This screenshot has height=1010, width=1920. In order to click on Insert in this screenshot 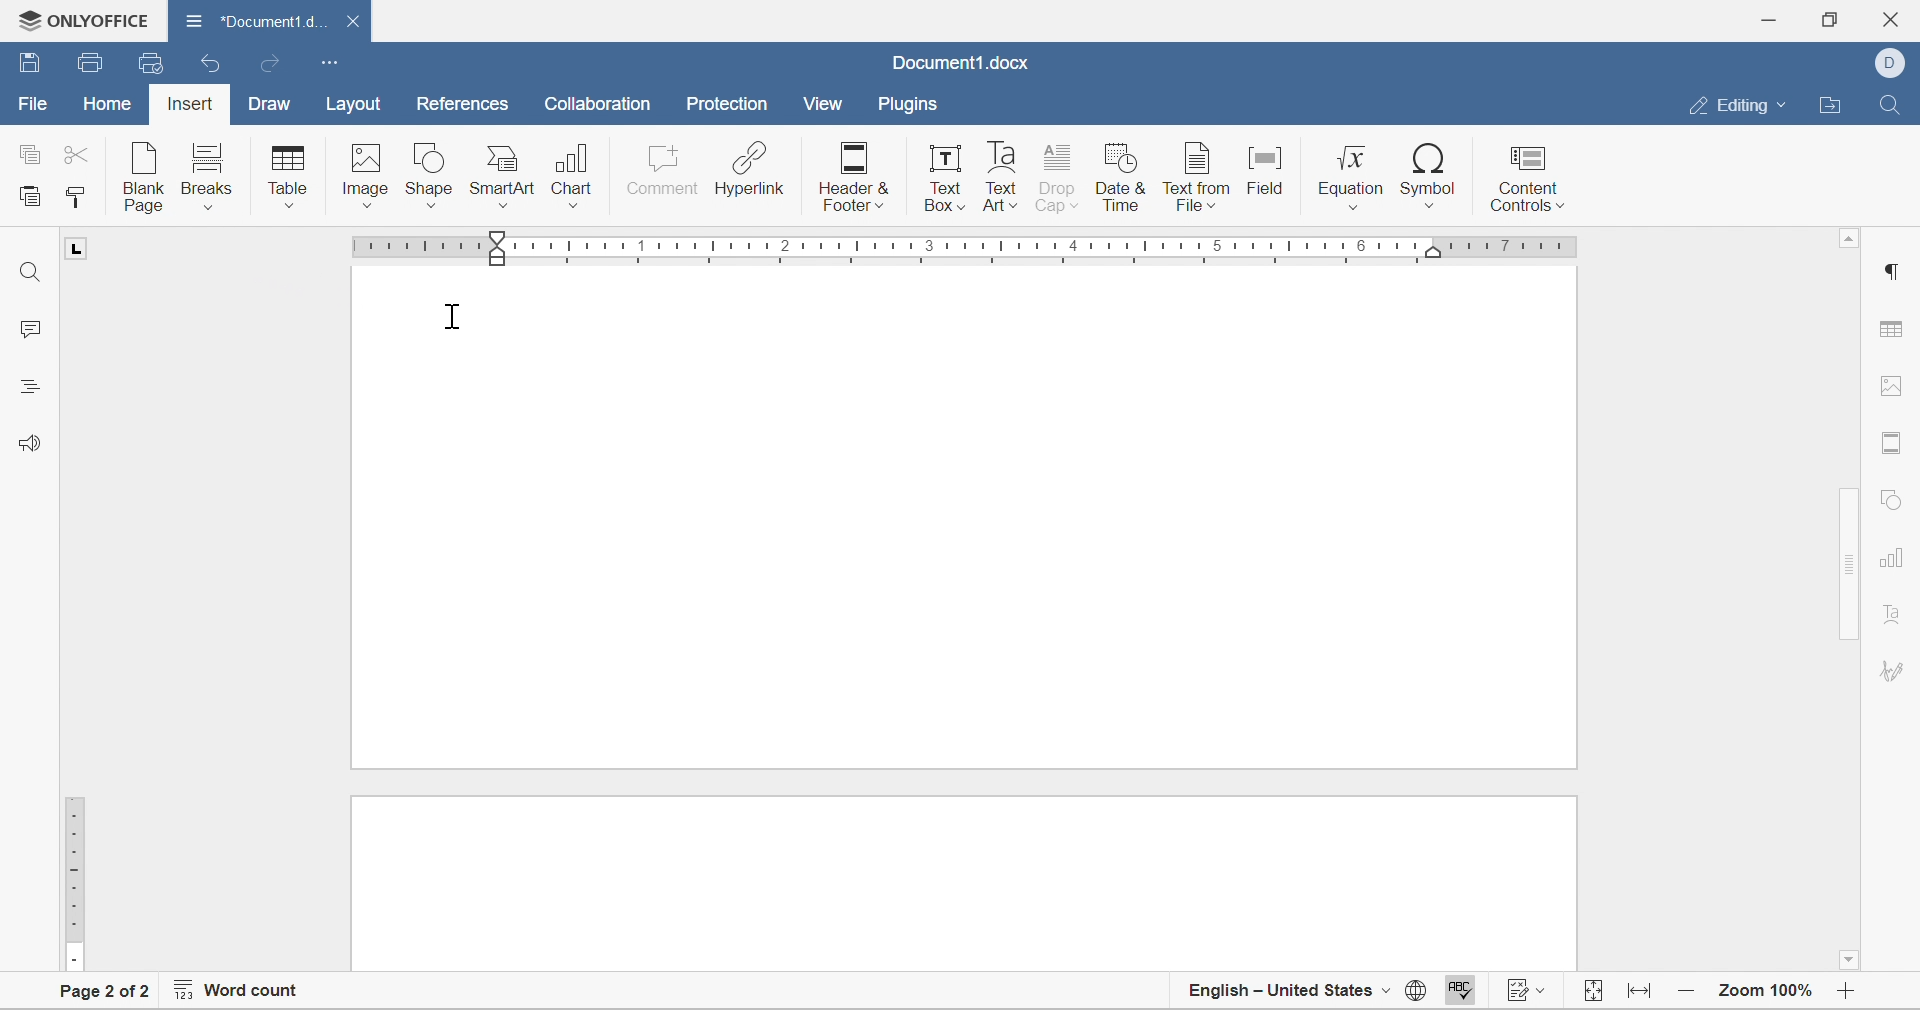, I will do `click(187, 106)`.